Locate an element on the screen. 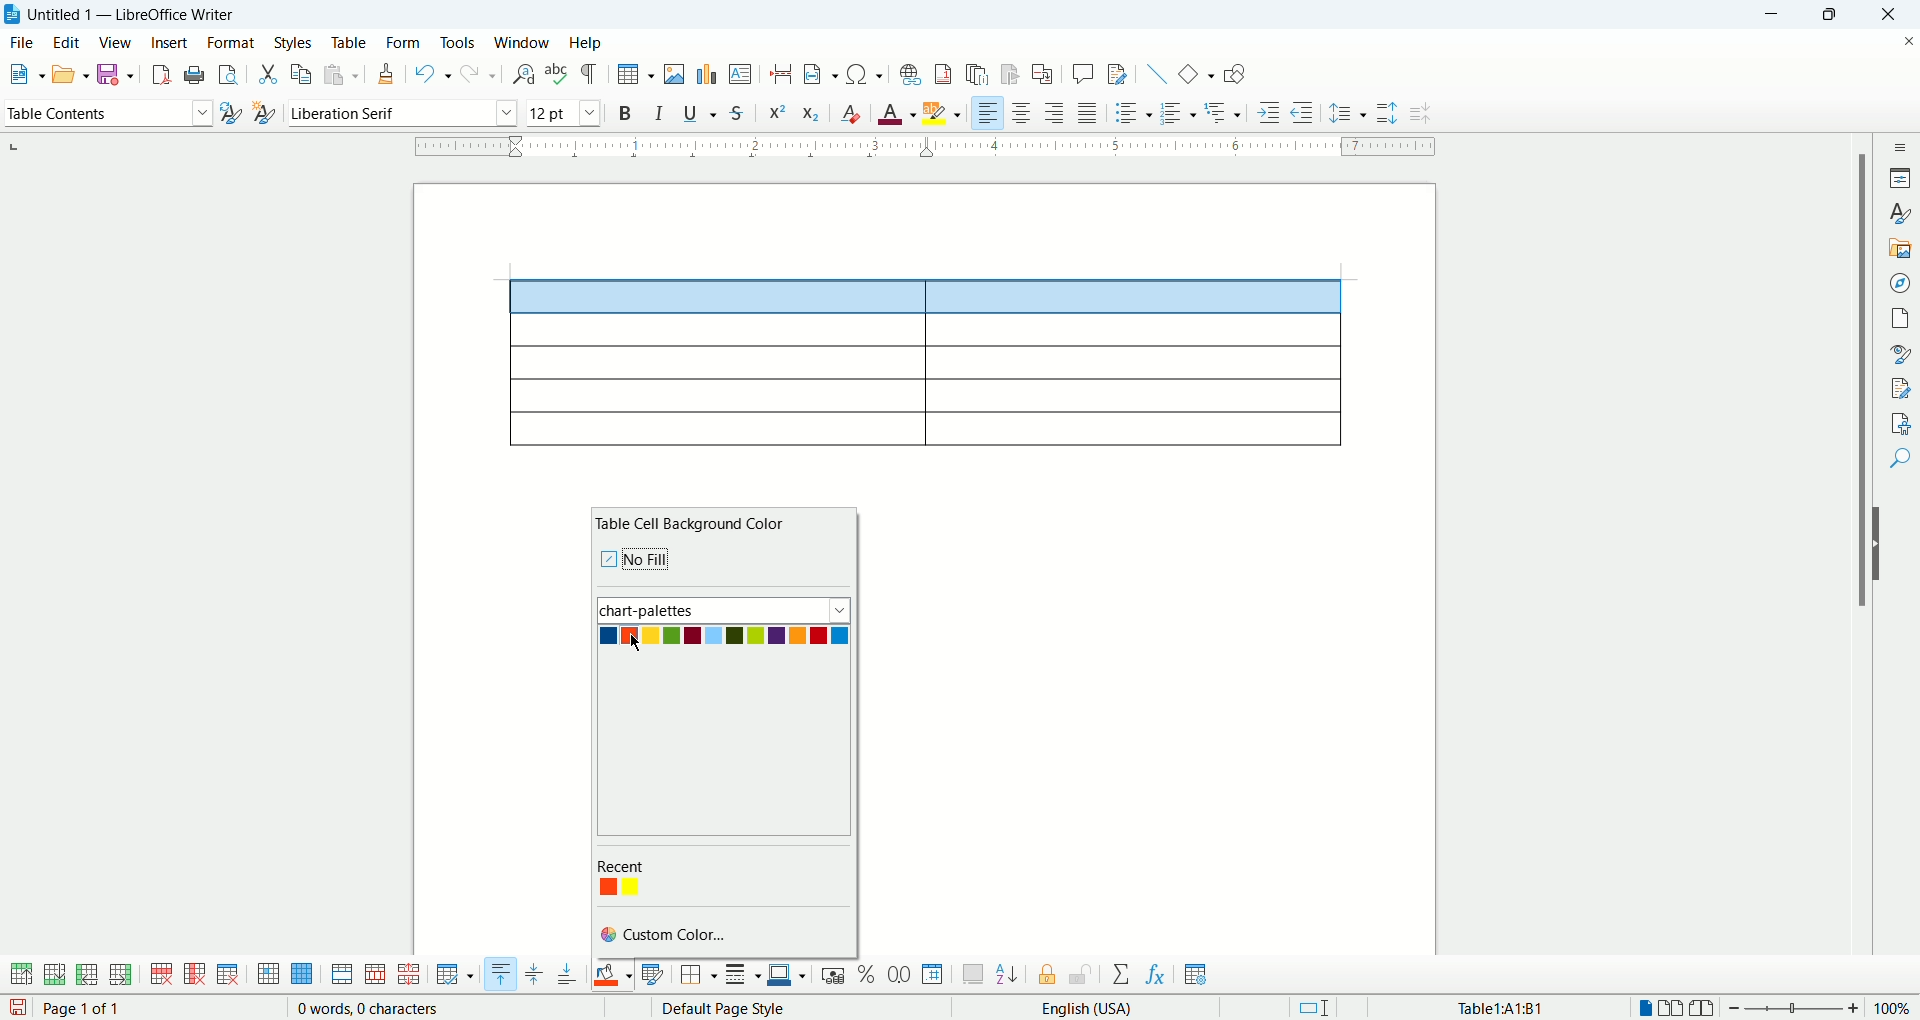 The height and width of the screenshot is (1020, 1920). border color is located at coordinates (788, 975).